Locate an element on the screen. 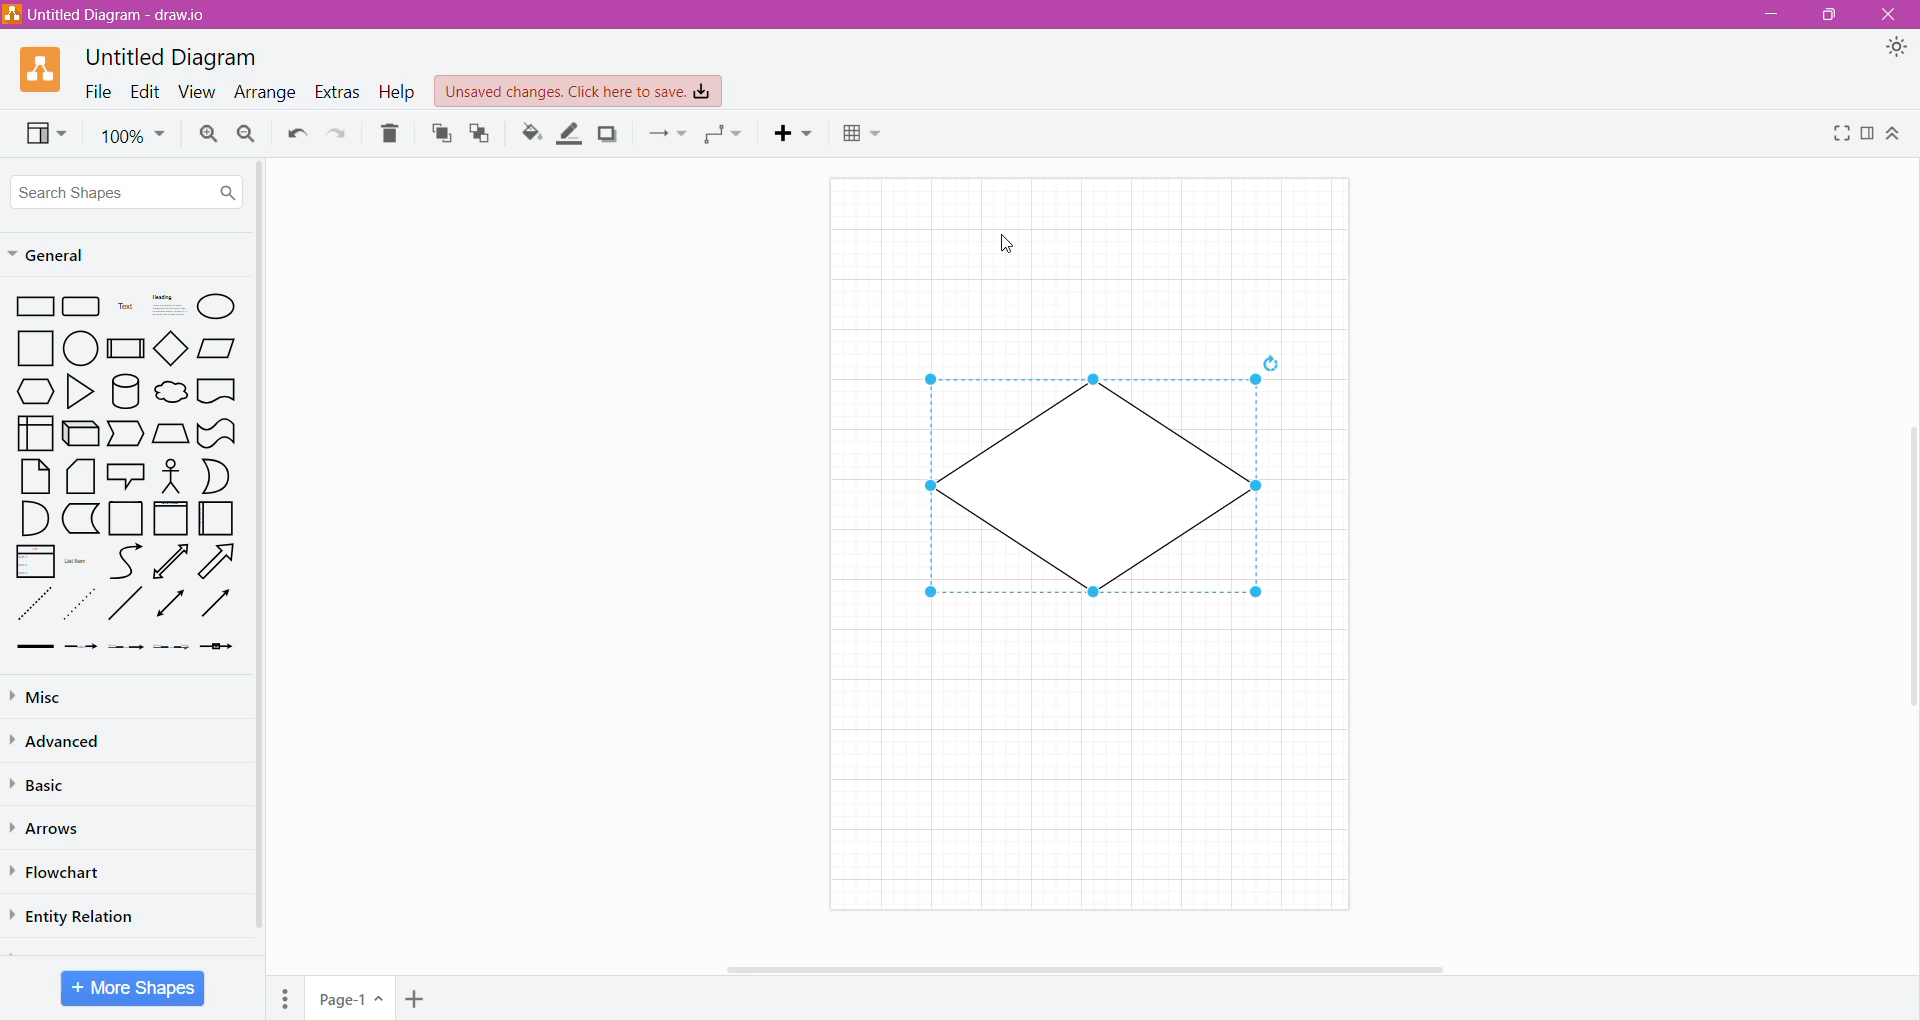 The height and width of the screenshot is (1020, 1920). Dashed Line is located at coordinates (35, 609).